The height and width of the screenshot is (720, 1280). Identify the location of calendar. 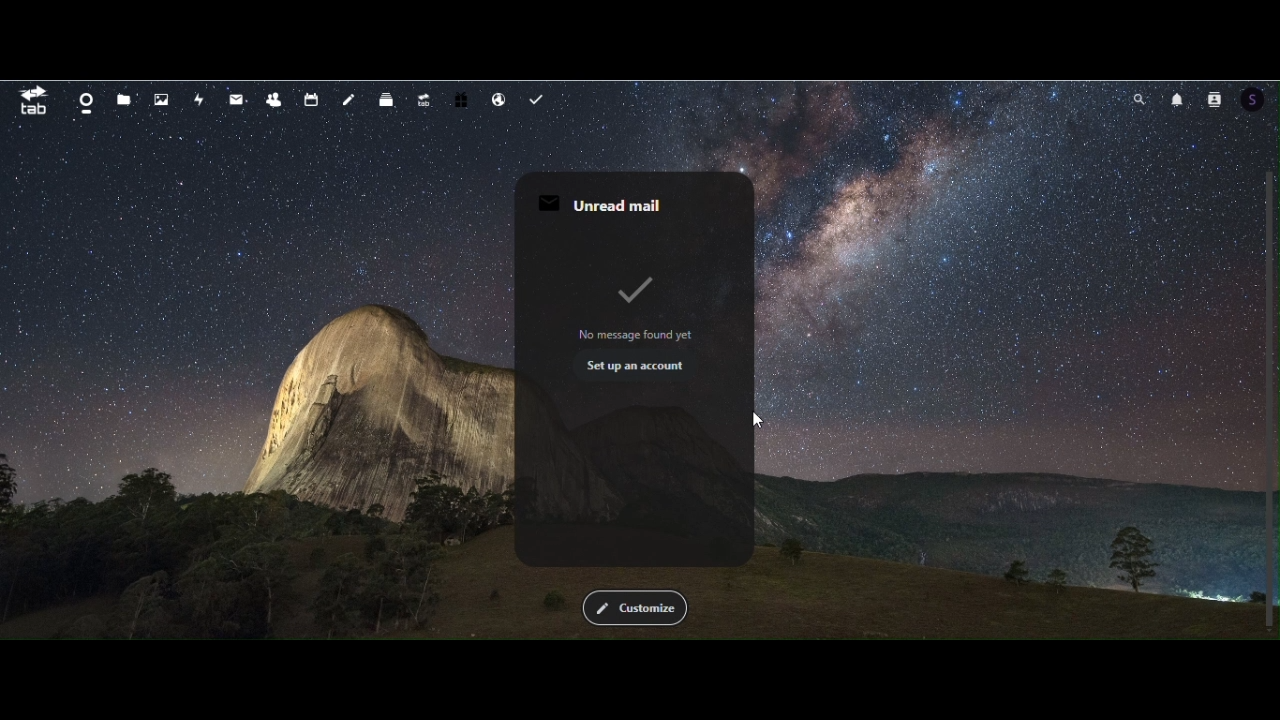
(310, 99).